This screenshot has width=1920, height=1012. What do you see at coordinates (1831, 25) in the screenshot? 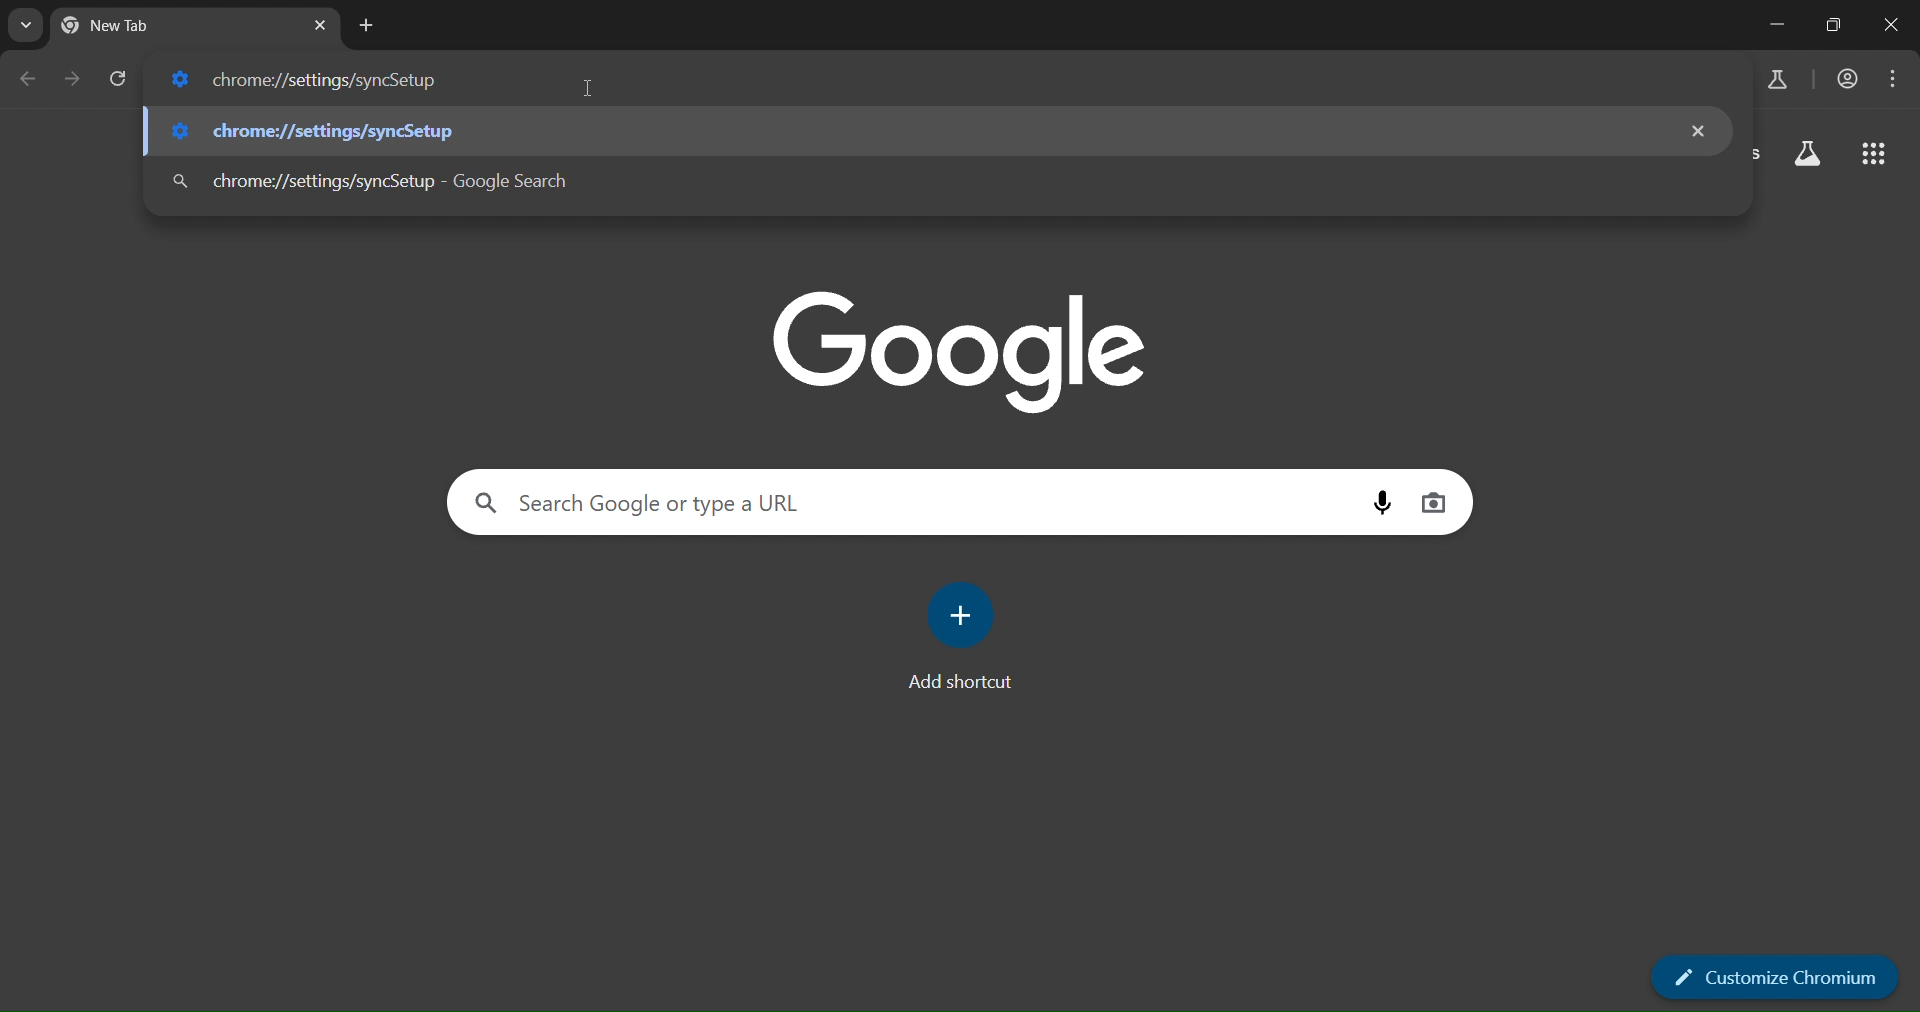
I see `restore down` at bounding box center [1831, 25].